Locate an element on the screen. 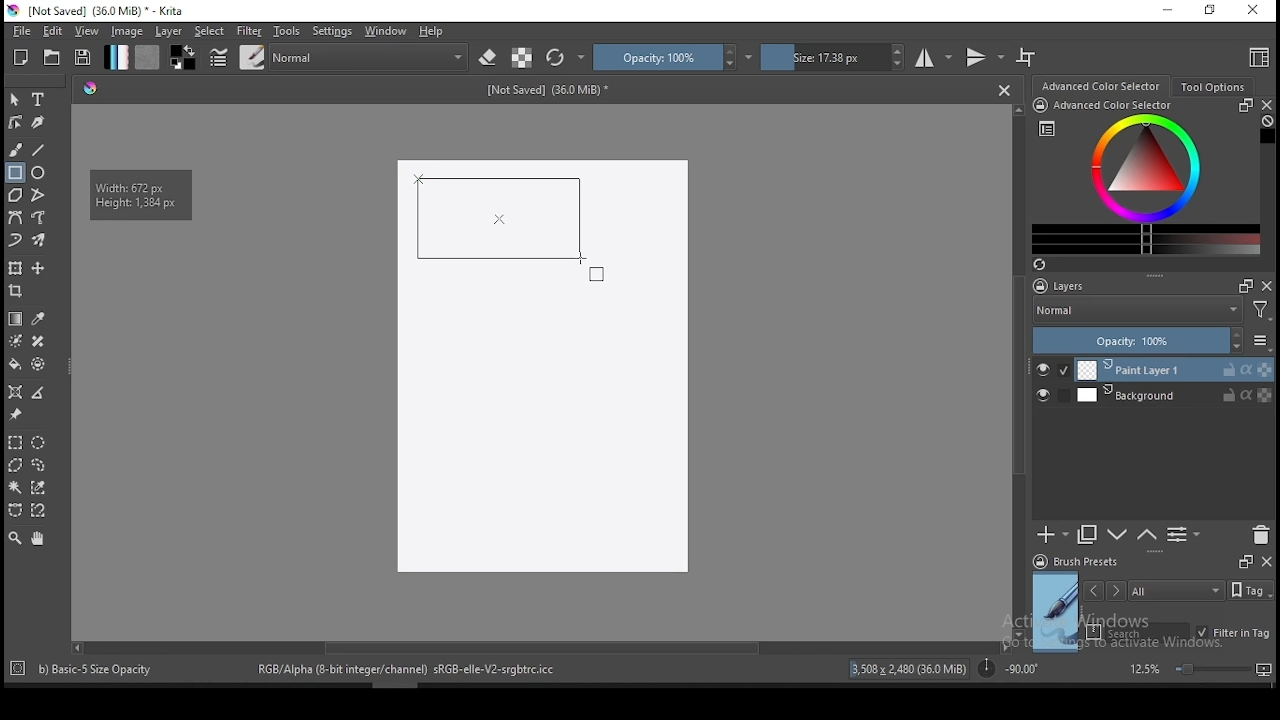 The width and height of the screenshot is (1280, 720). enclose and fill tool is located at coordinates (38, 364).